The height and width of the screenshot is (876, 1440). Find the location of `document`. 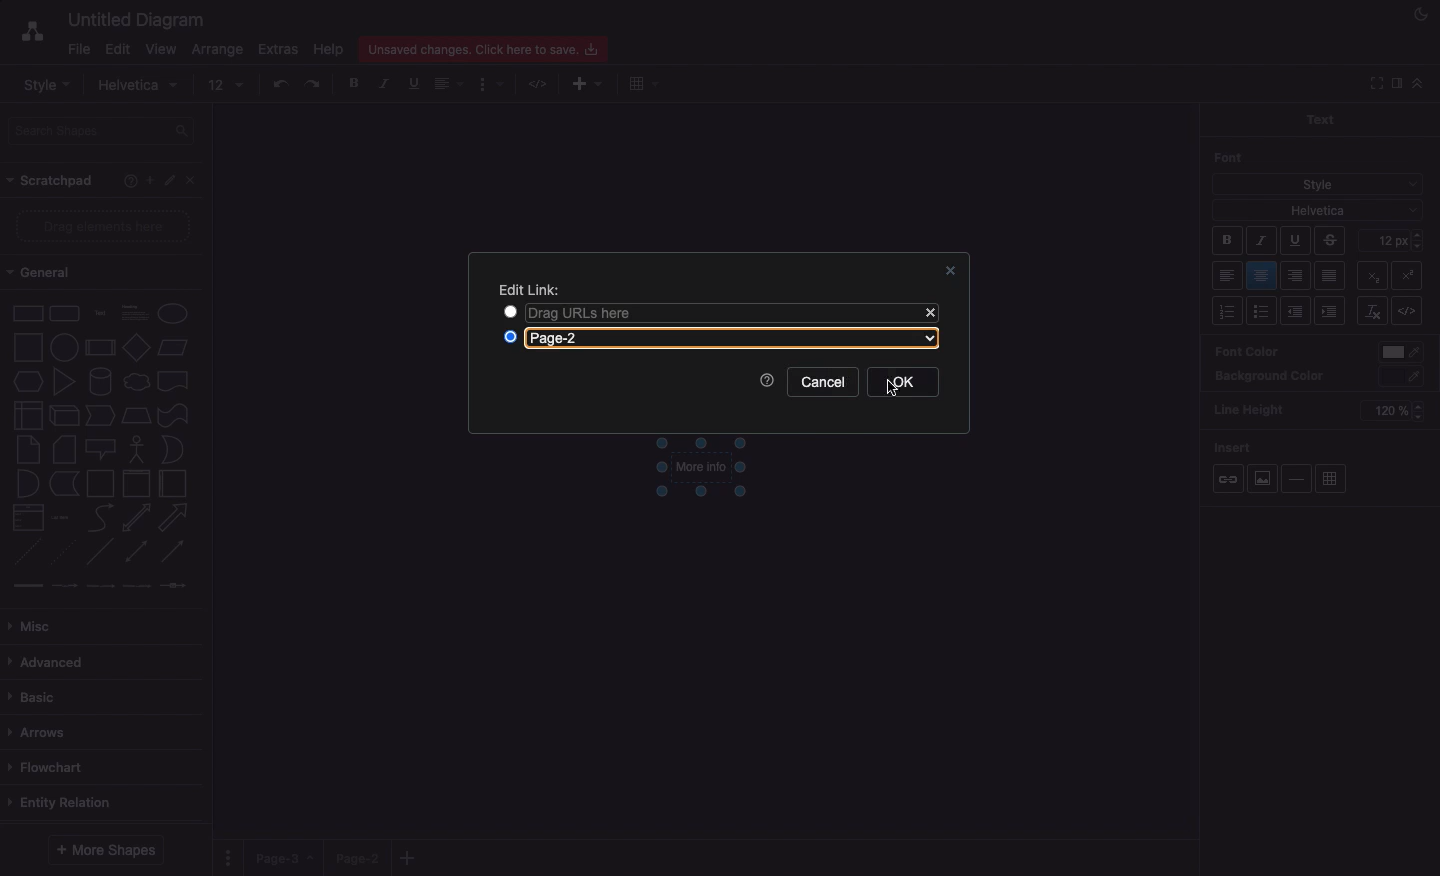

document is located at coordinates (174, 381).